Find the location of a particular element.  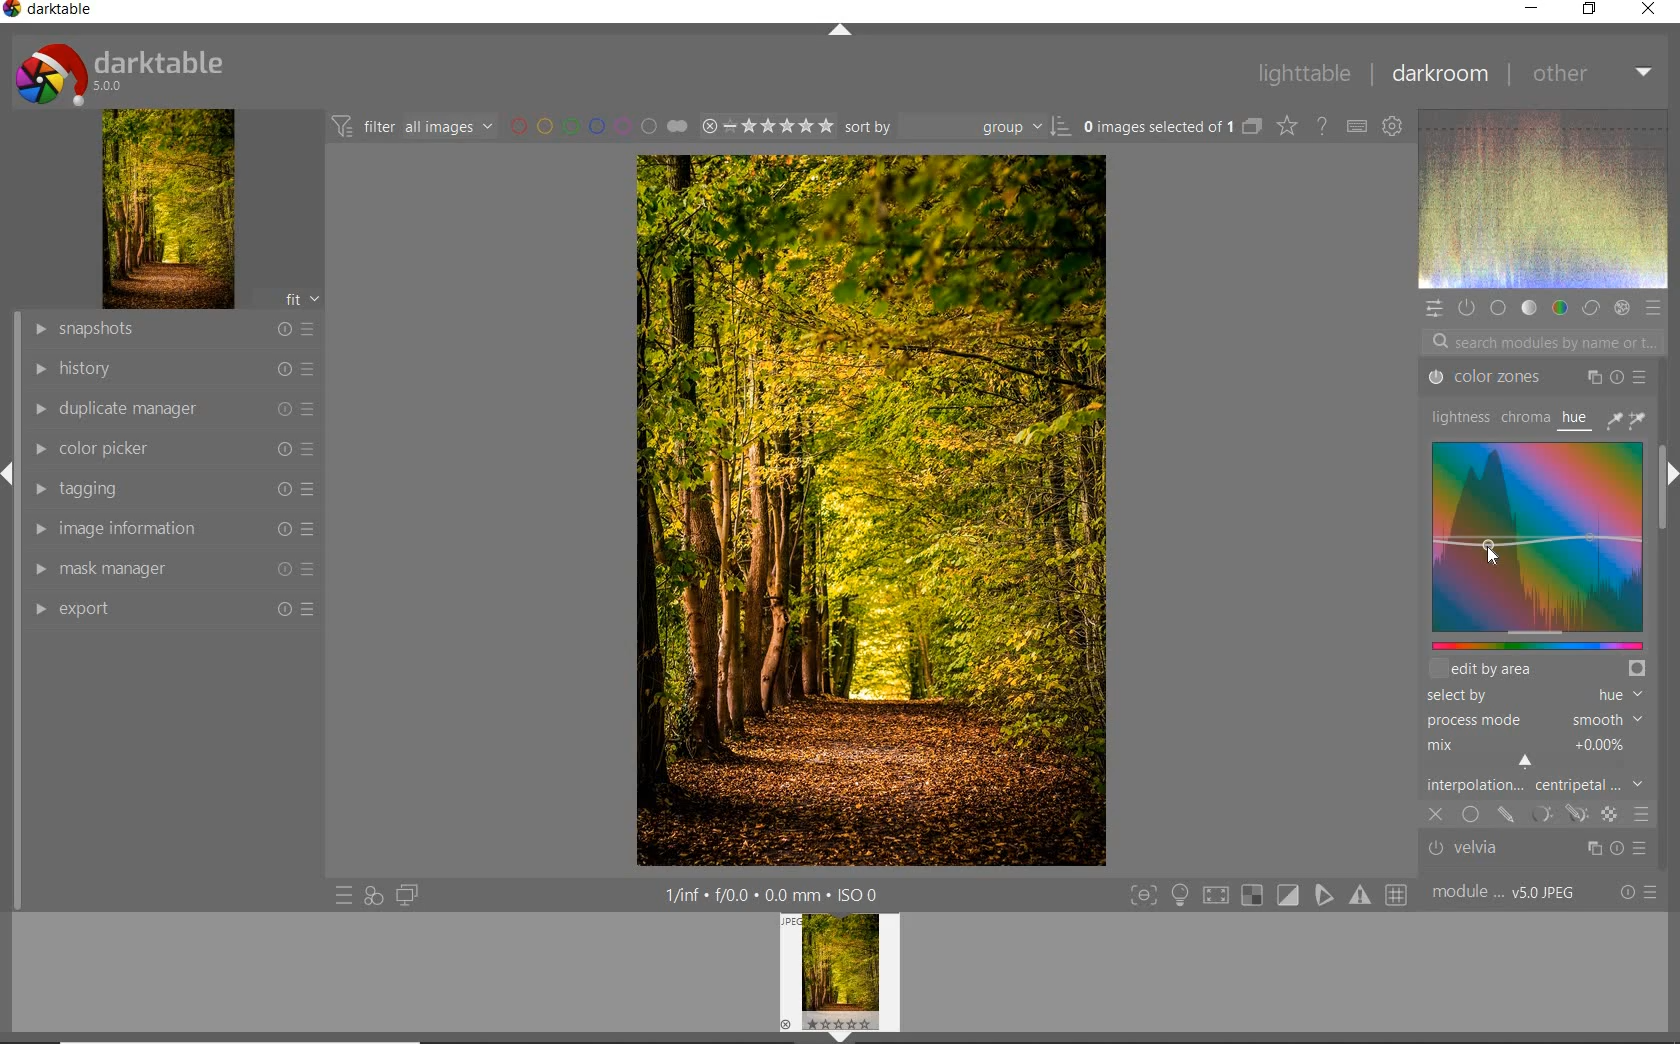

cursor position is located at coordinates (1489, 550).